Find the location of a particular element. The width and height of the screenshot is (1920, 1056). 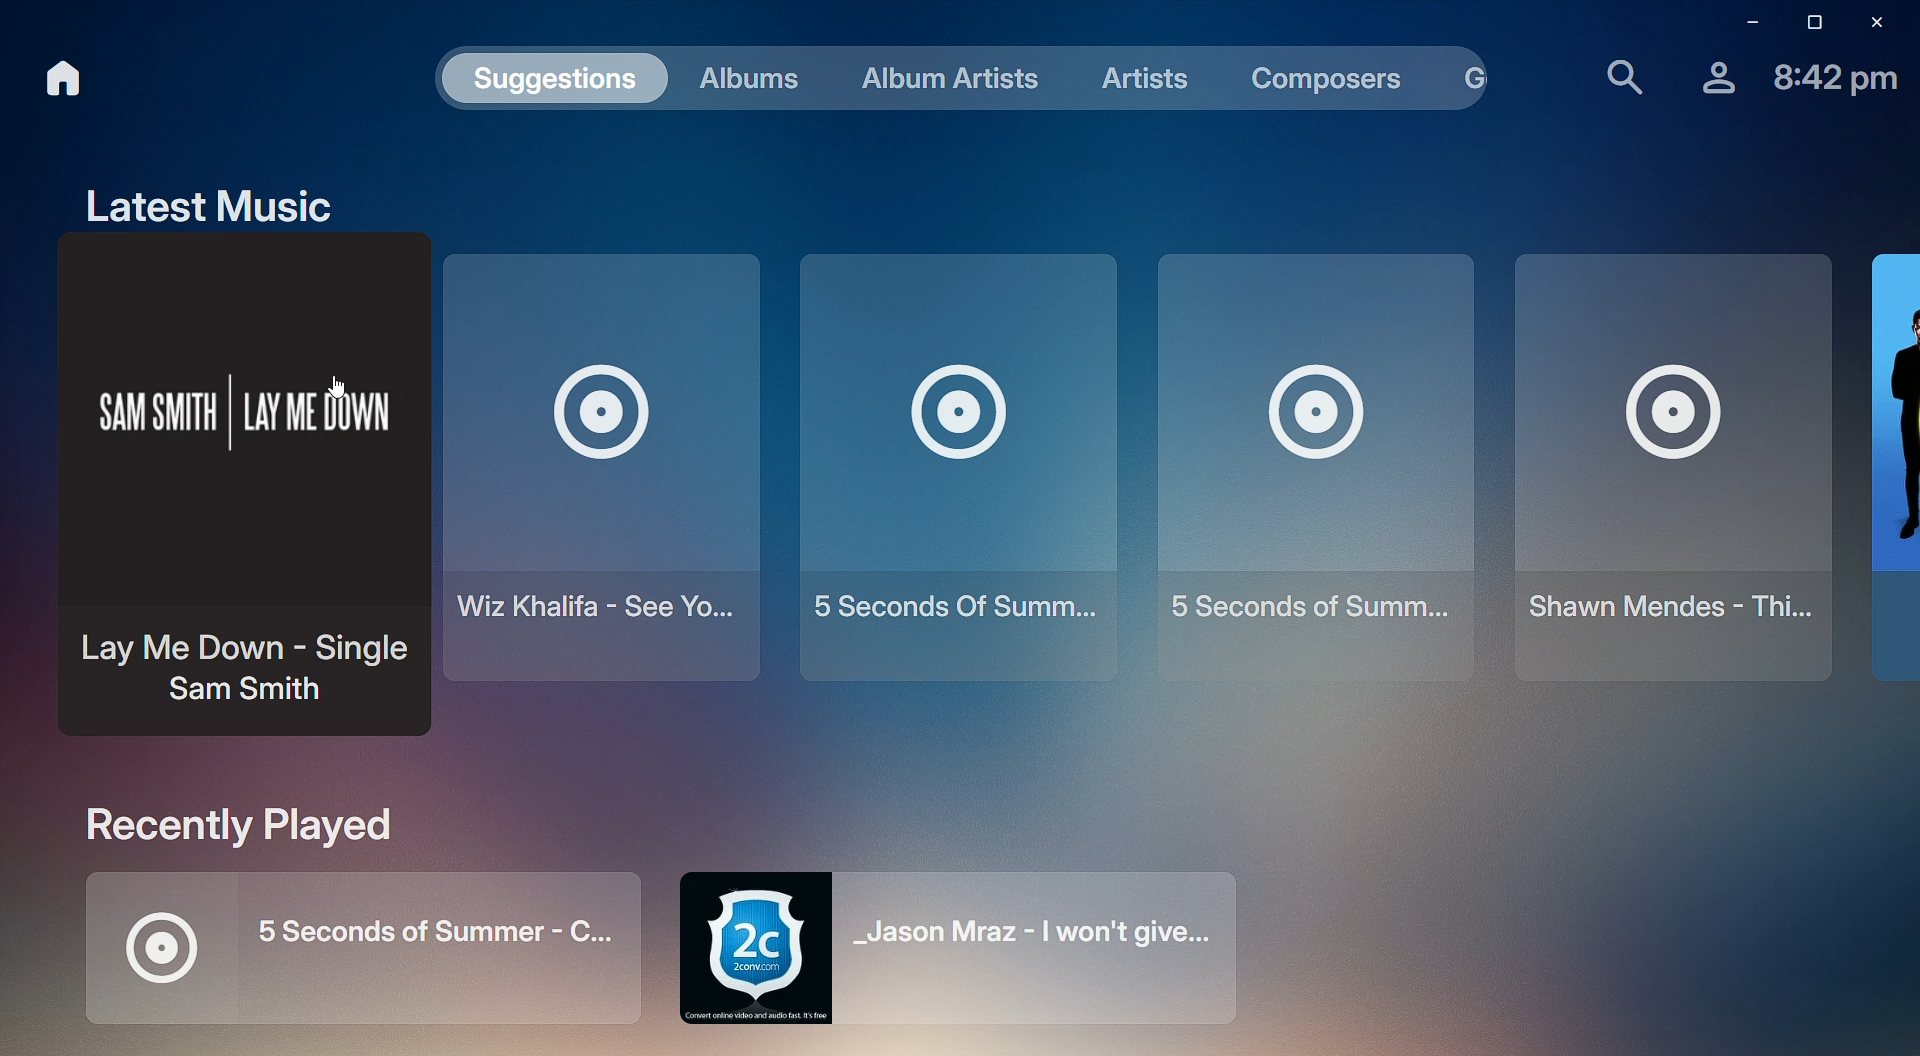

Album Artists is located at coordinates (945, 76).